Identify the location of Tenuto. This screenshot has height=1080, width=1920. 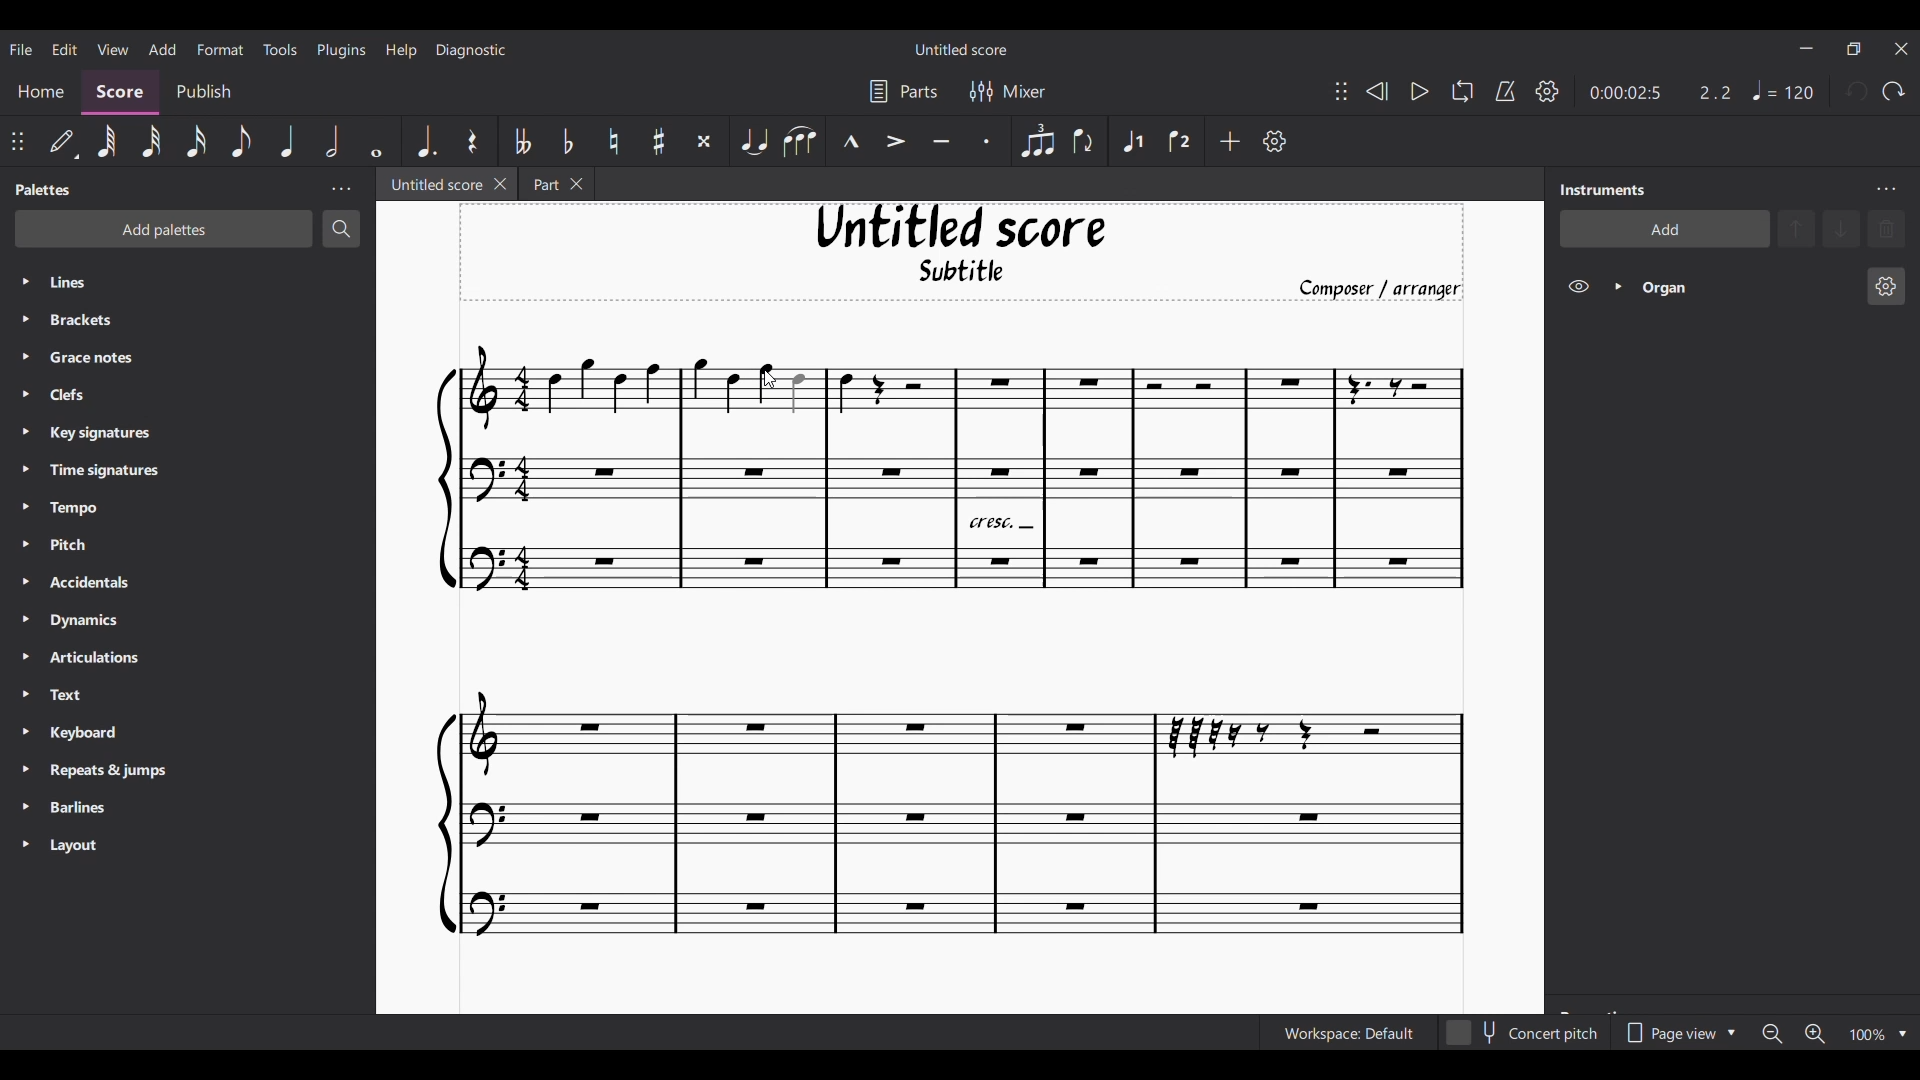
(940, 142).